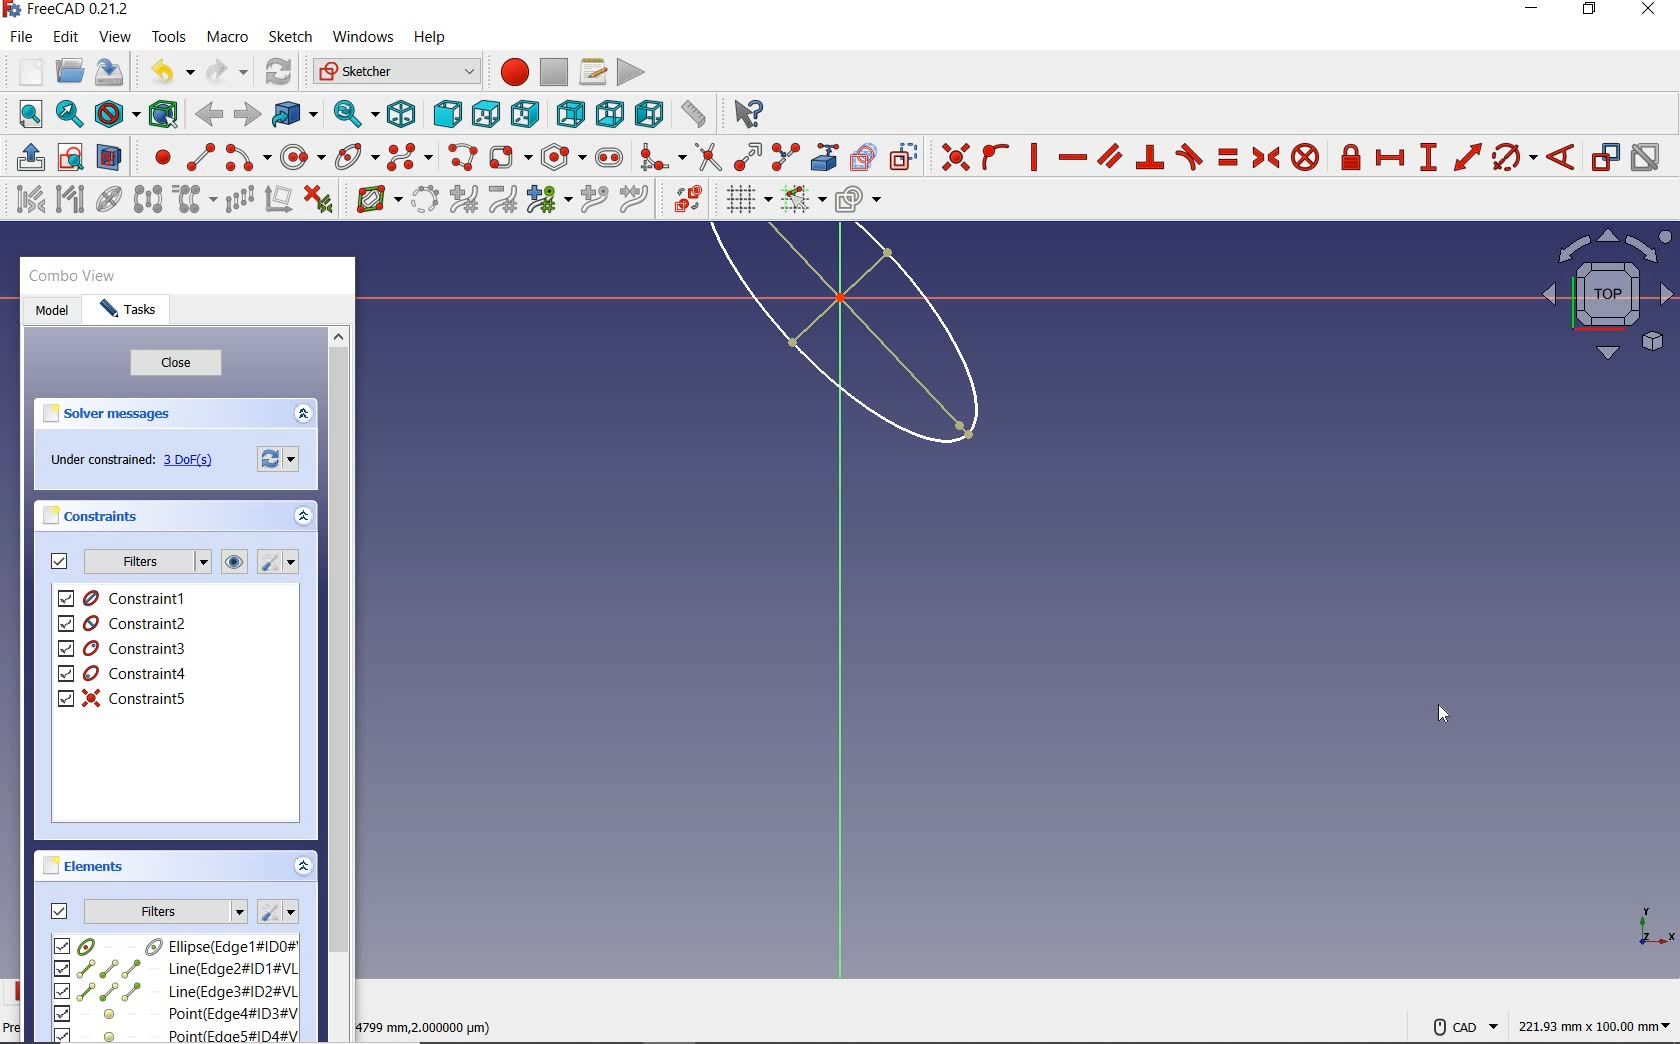 The height and width of the screenshot is (1044, 1680). I want to click on split edge, so click(786, 156).